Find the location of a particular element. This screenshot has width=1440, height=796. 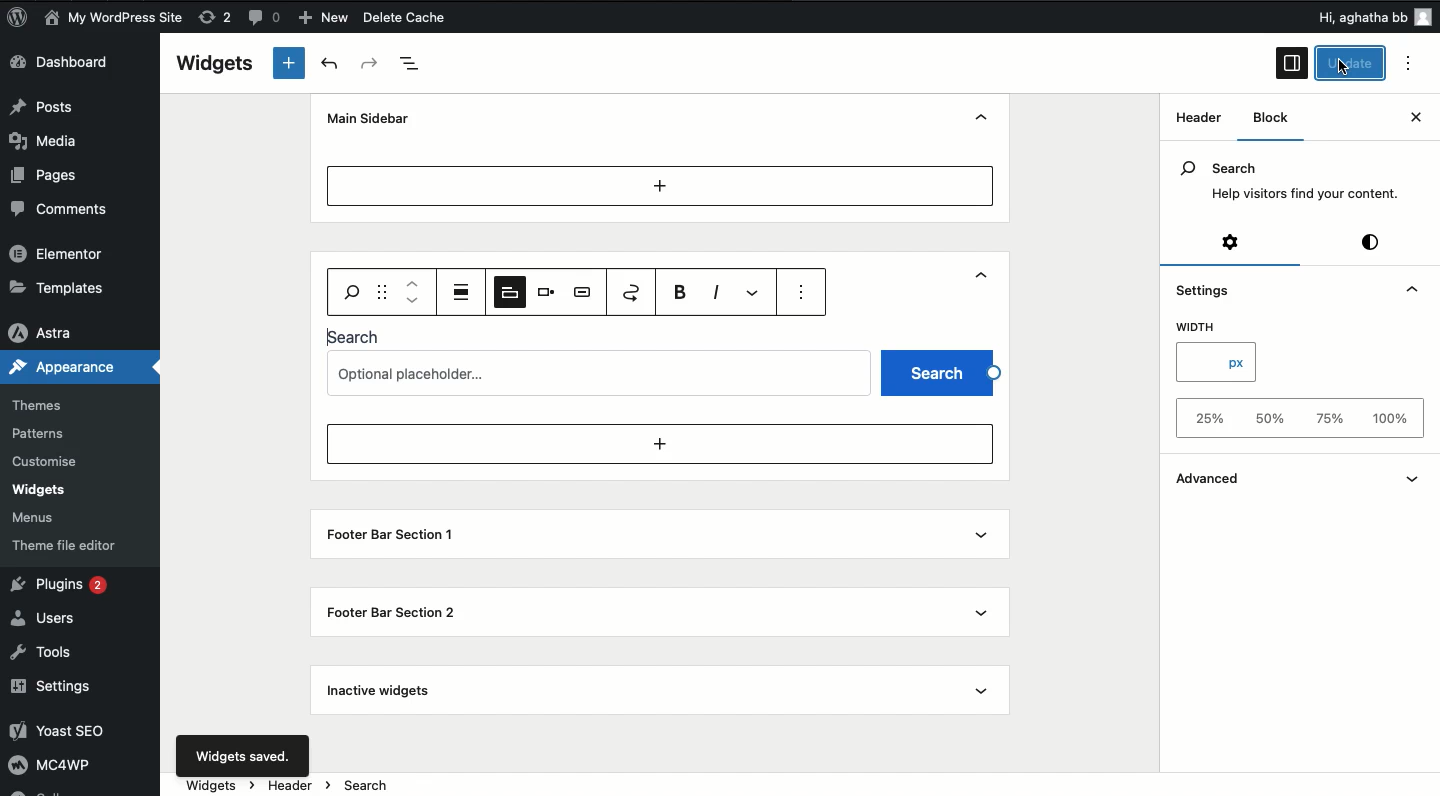

Add new block is located at coordinates (660, 185).